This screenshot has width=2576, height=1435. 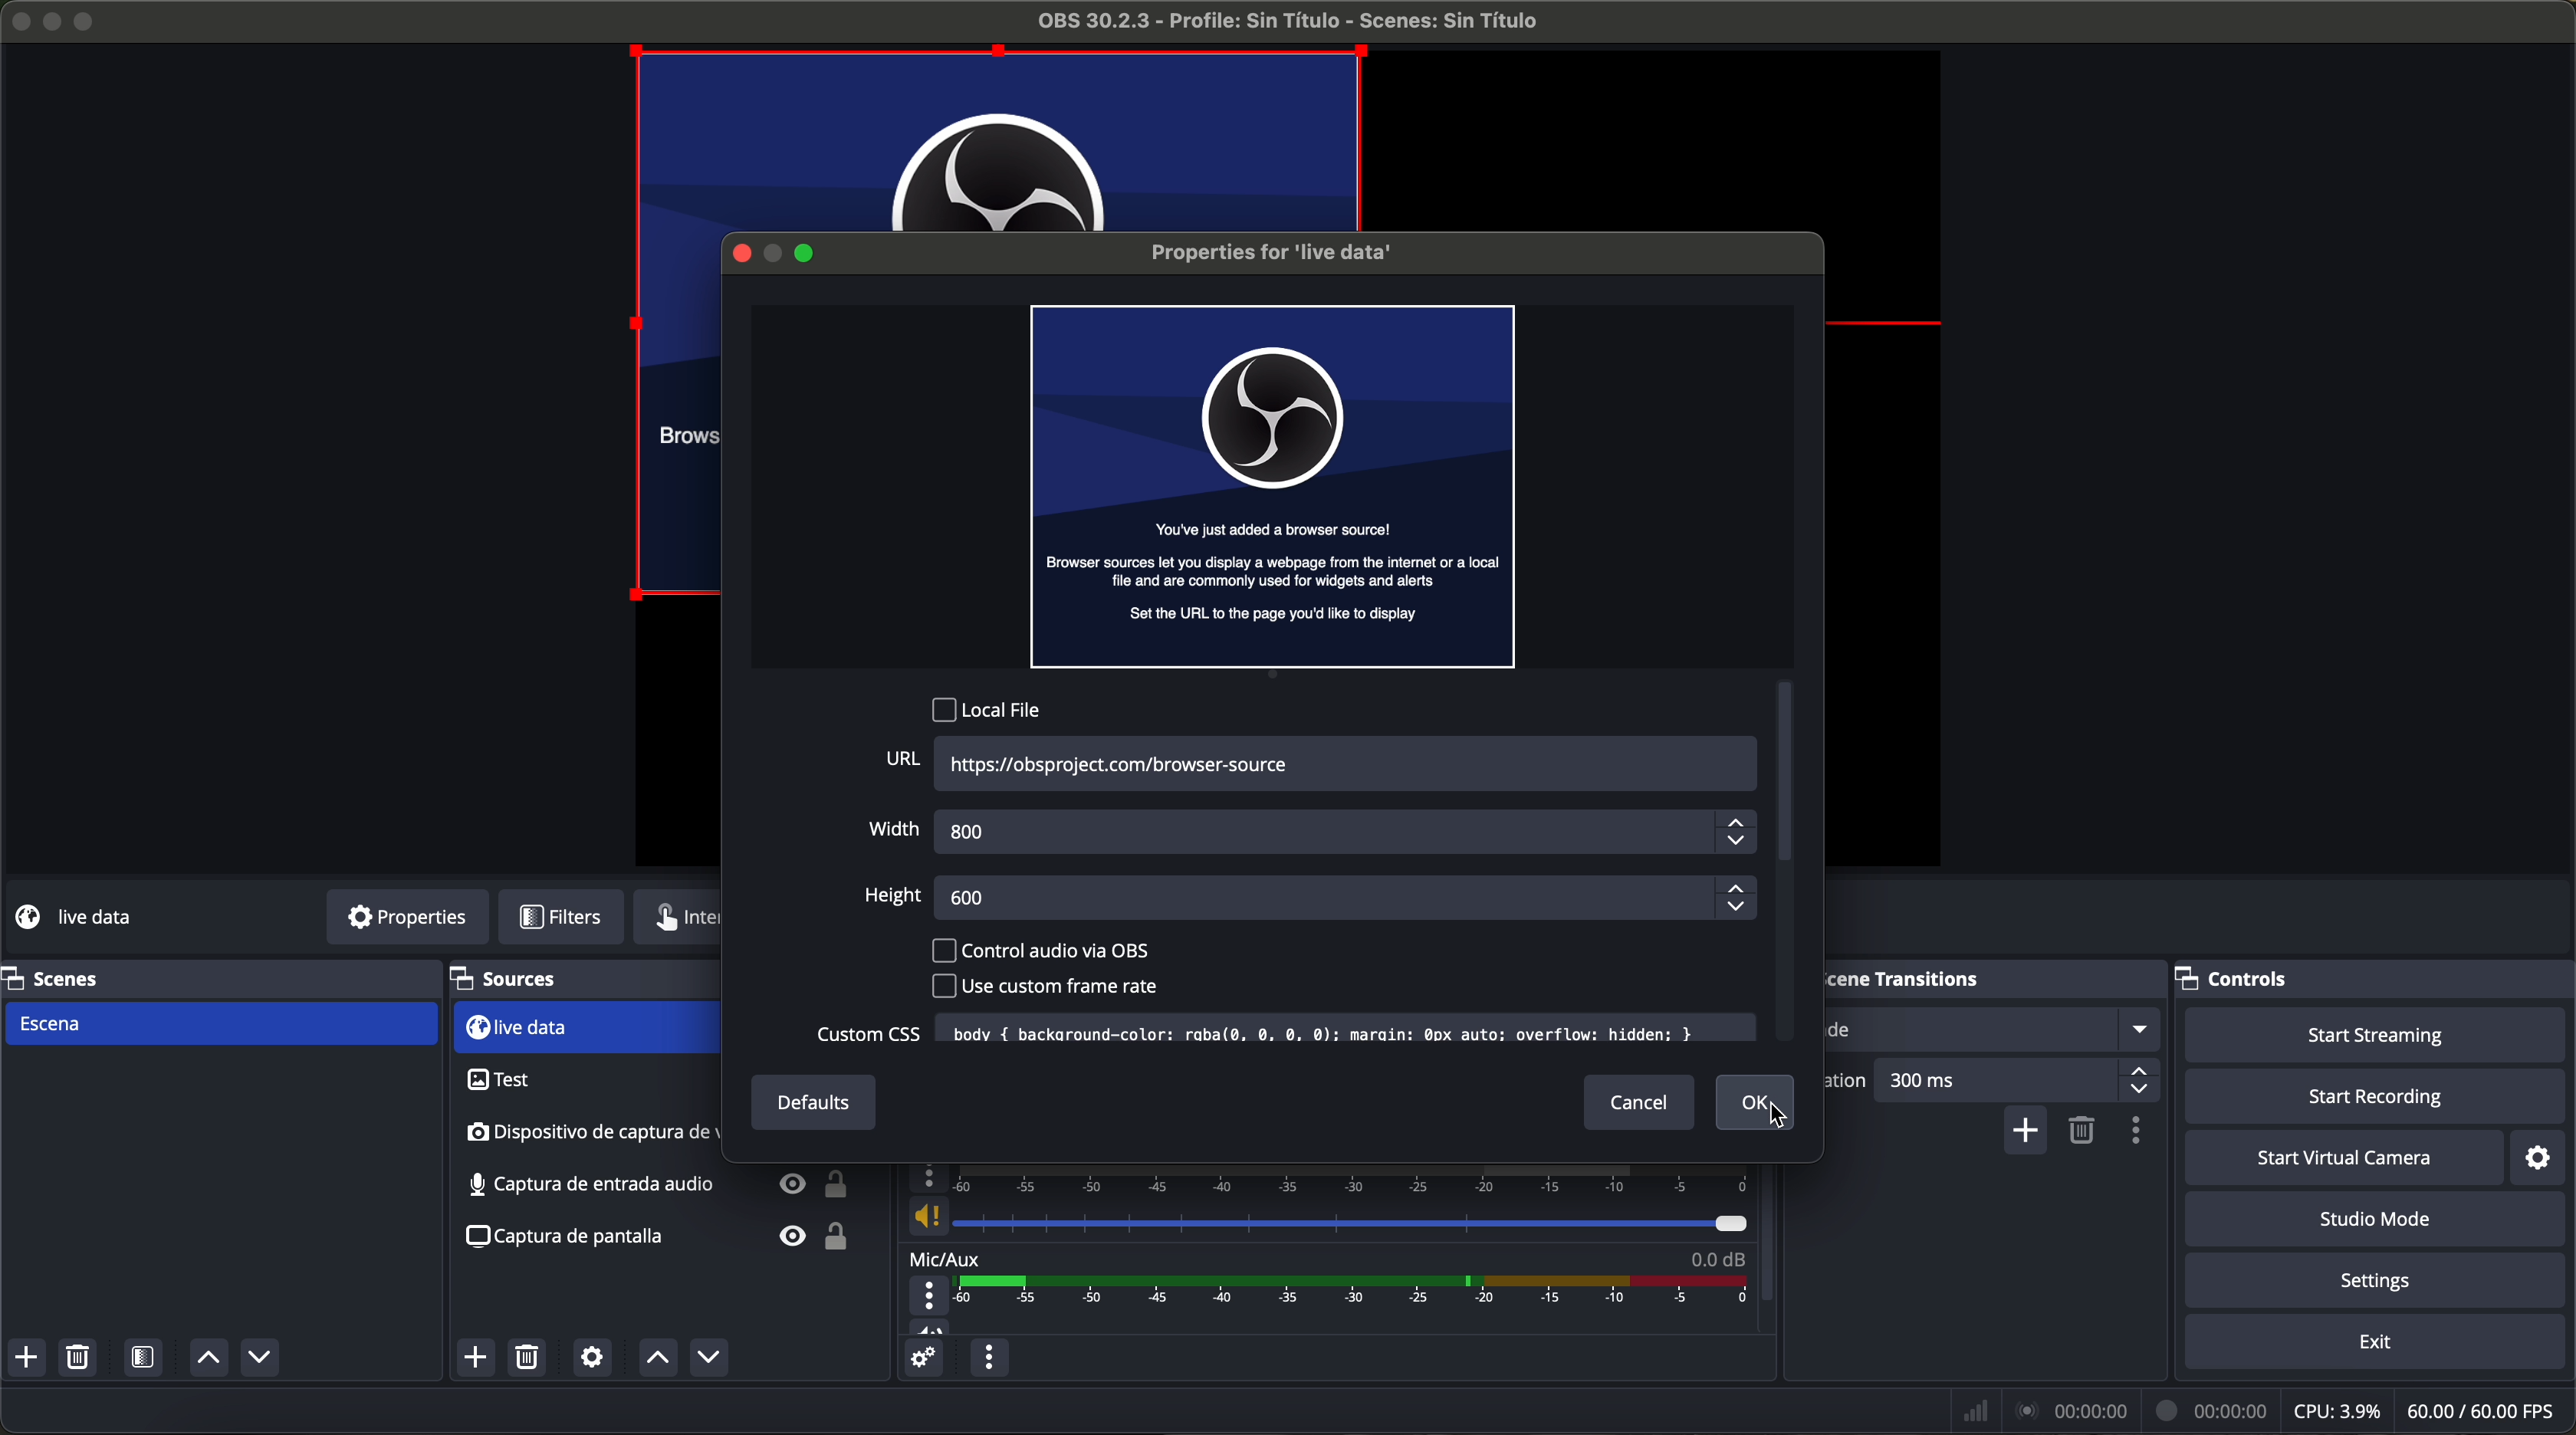 I want to click on fade, so click(x=1990, y=1030).